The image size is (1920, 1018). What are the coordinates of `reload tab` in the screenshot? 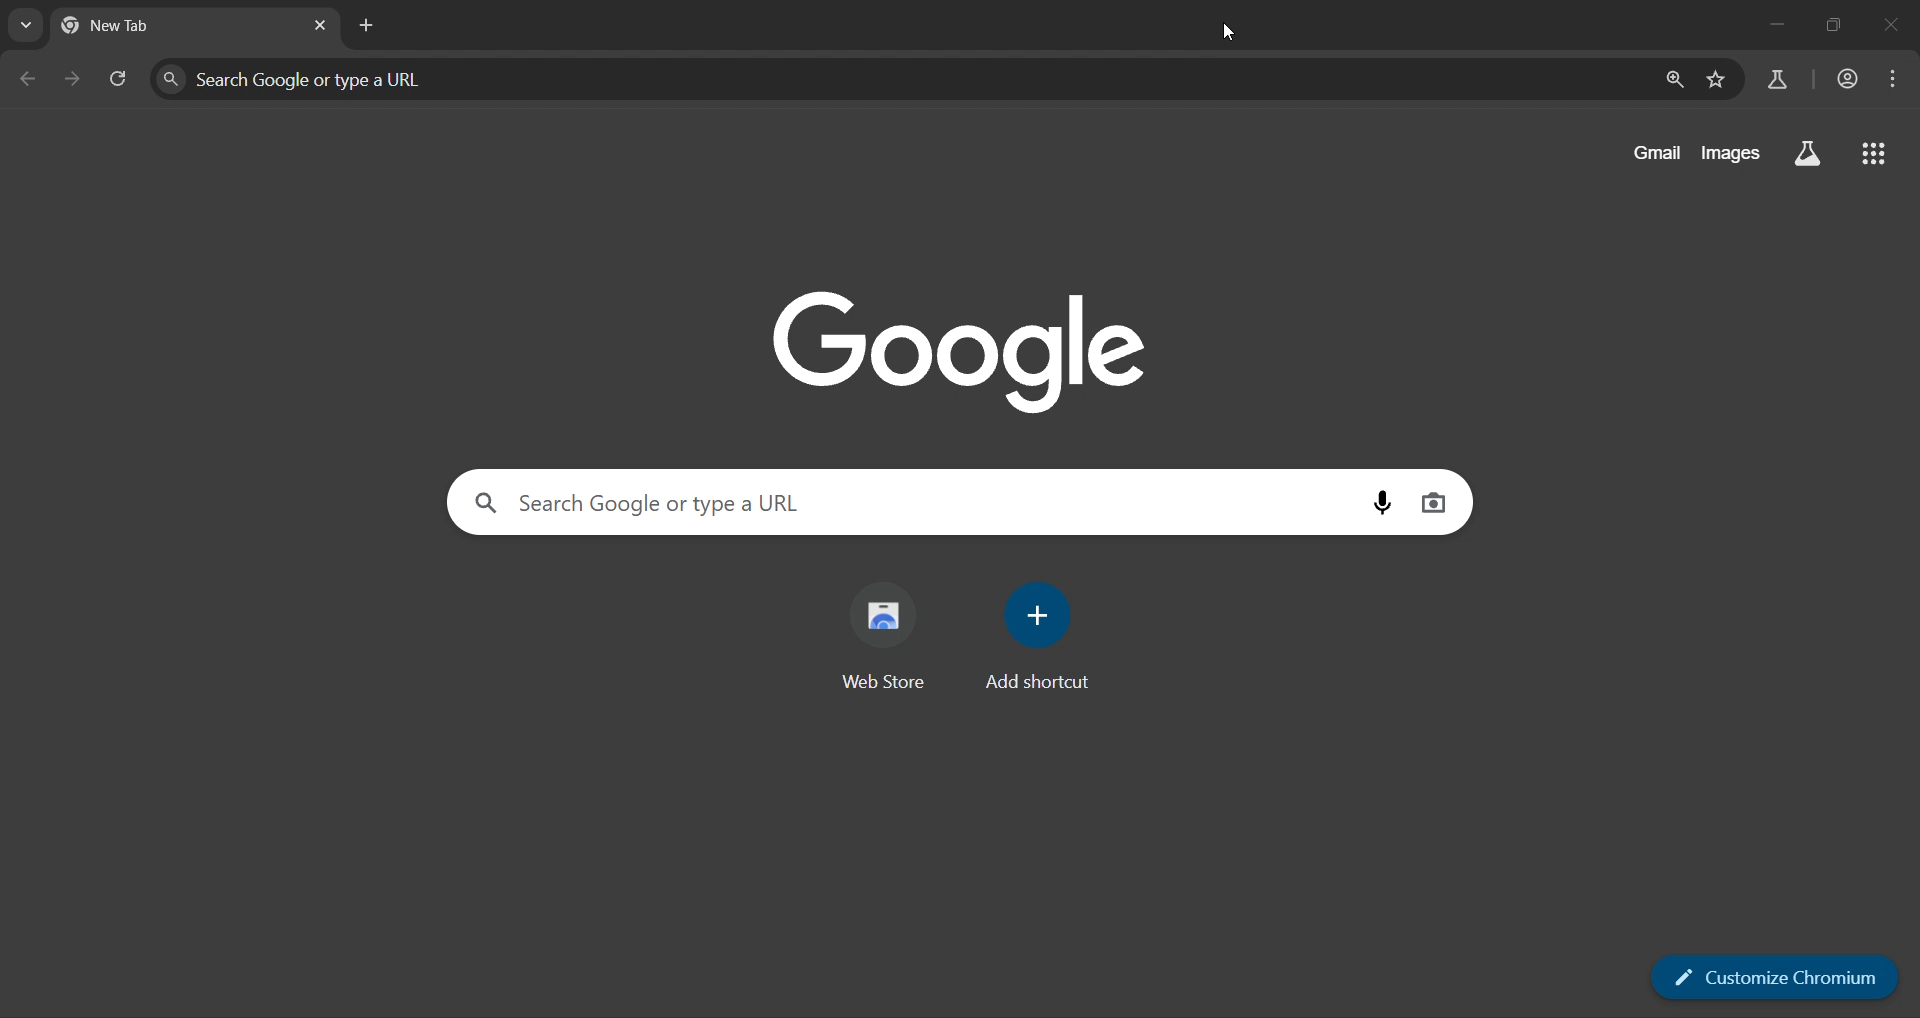 It's located at (121, 78).